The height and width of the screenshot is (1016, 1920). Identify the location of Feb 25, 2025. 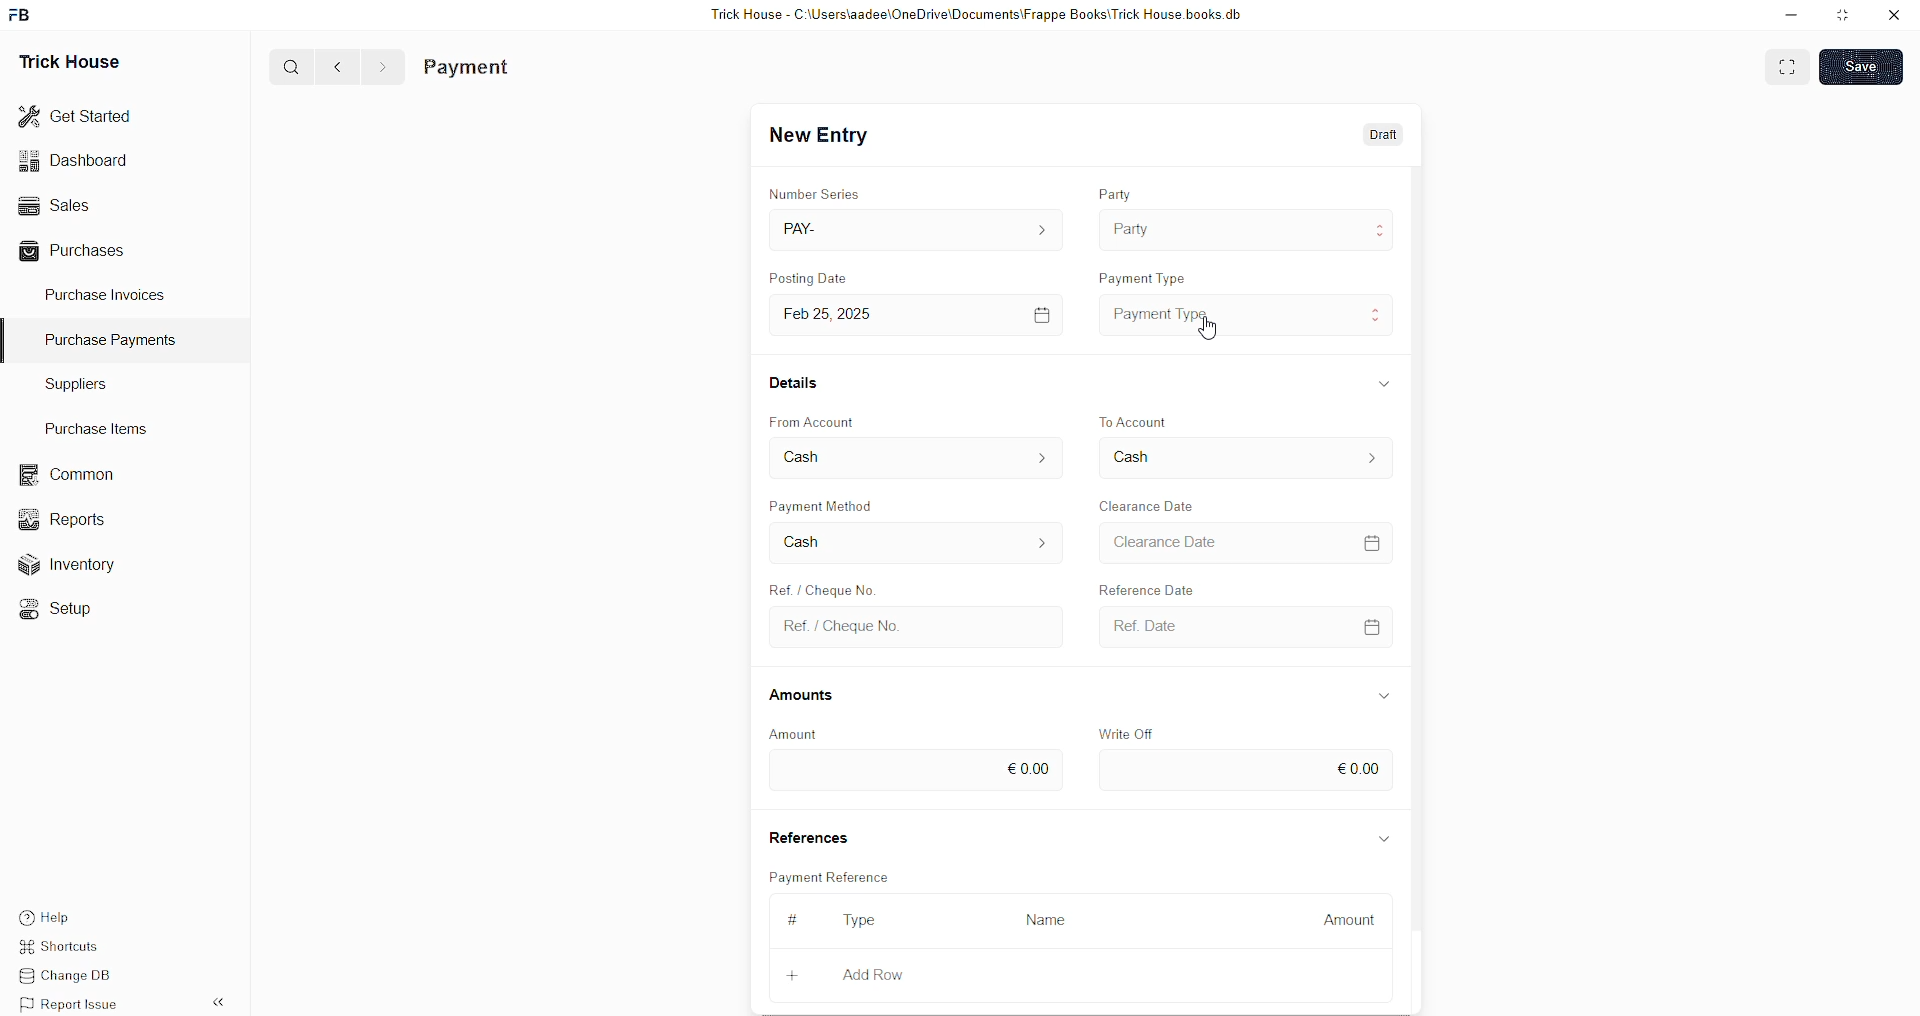
(842, 314).